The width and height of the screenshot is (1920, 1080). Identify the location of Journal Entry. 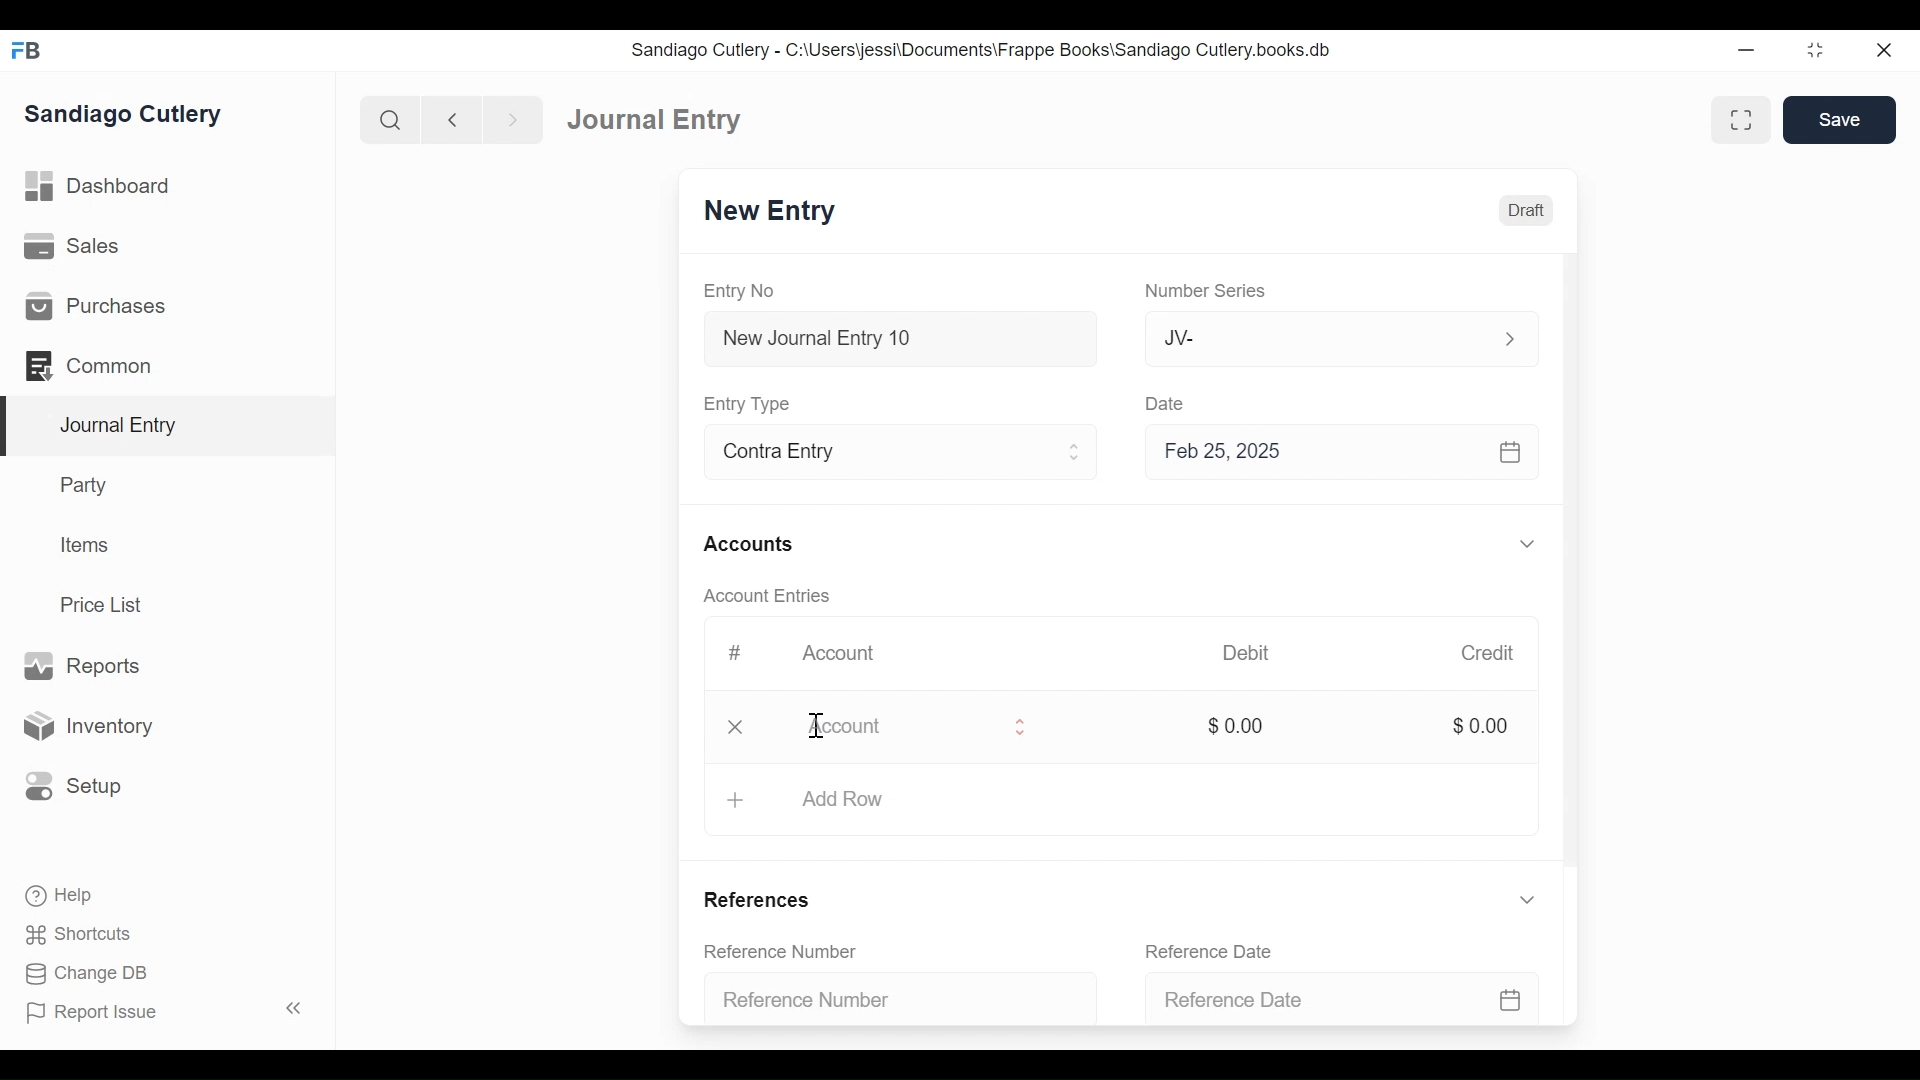
(169, 426).